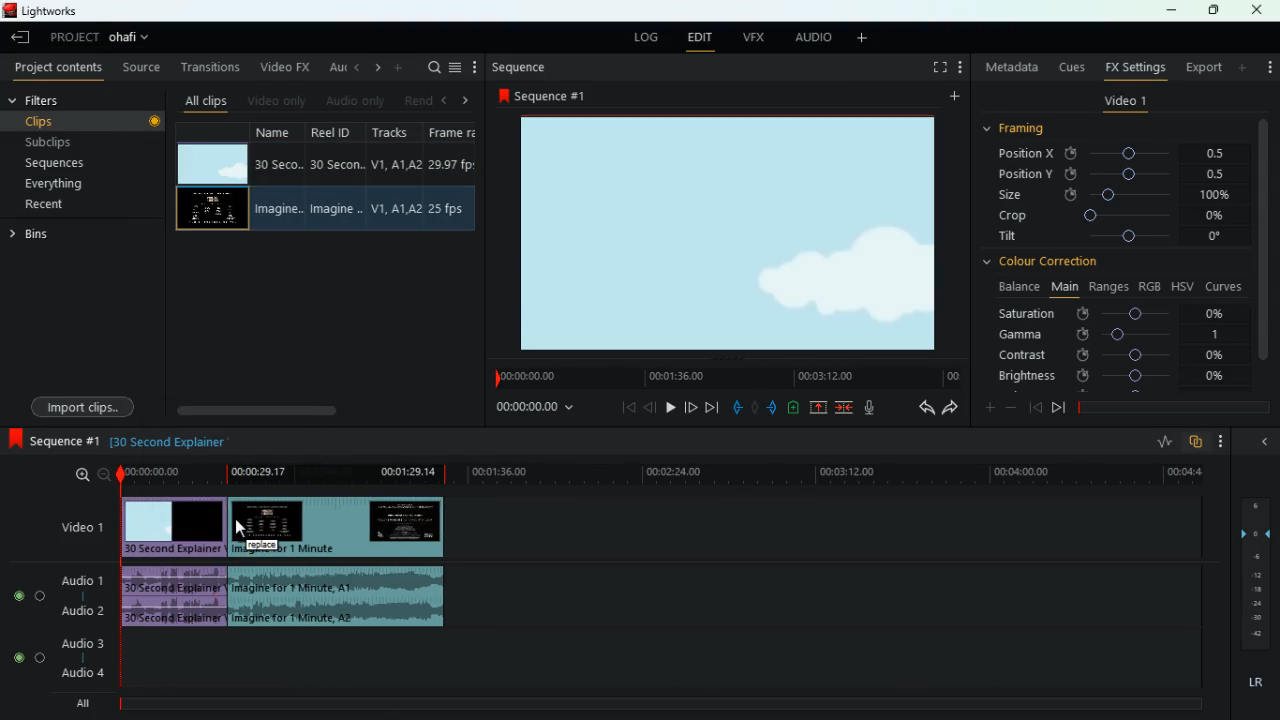 This screenshot has width=1280, height=720. What do you see at coordinates (143, 69) in the screenshot?
I see `source` at bounding box center [143, 69].